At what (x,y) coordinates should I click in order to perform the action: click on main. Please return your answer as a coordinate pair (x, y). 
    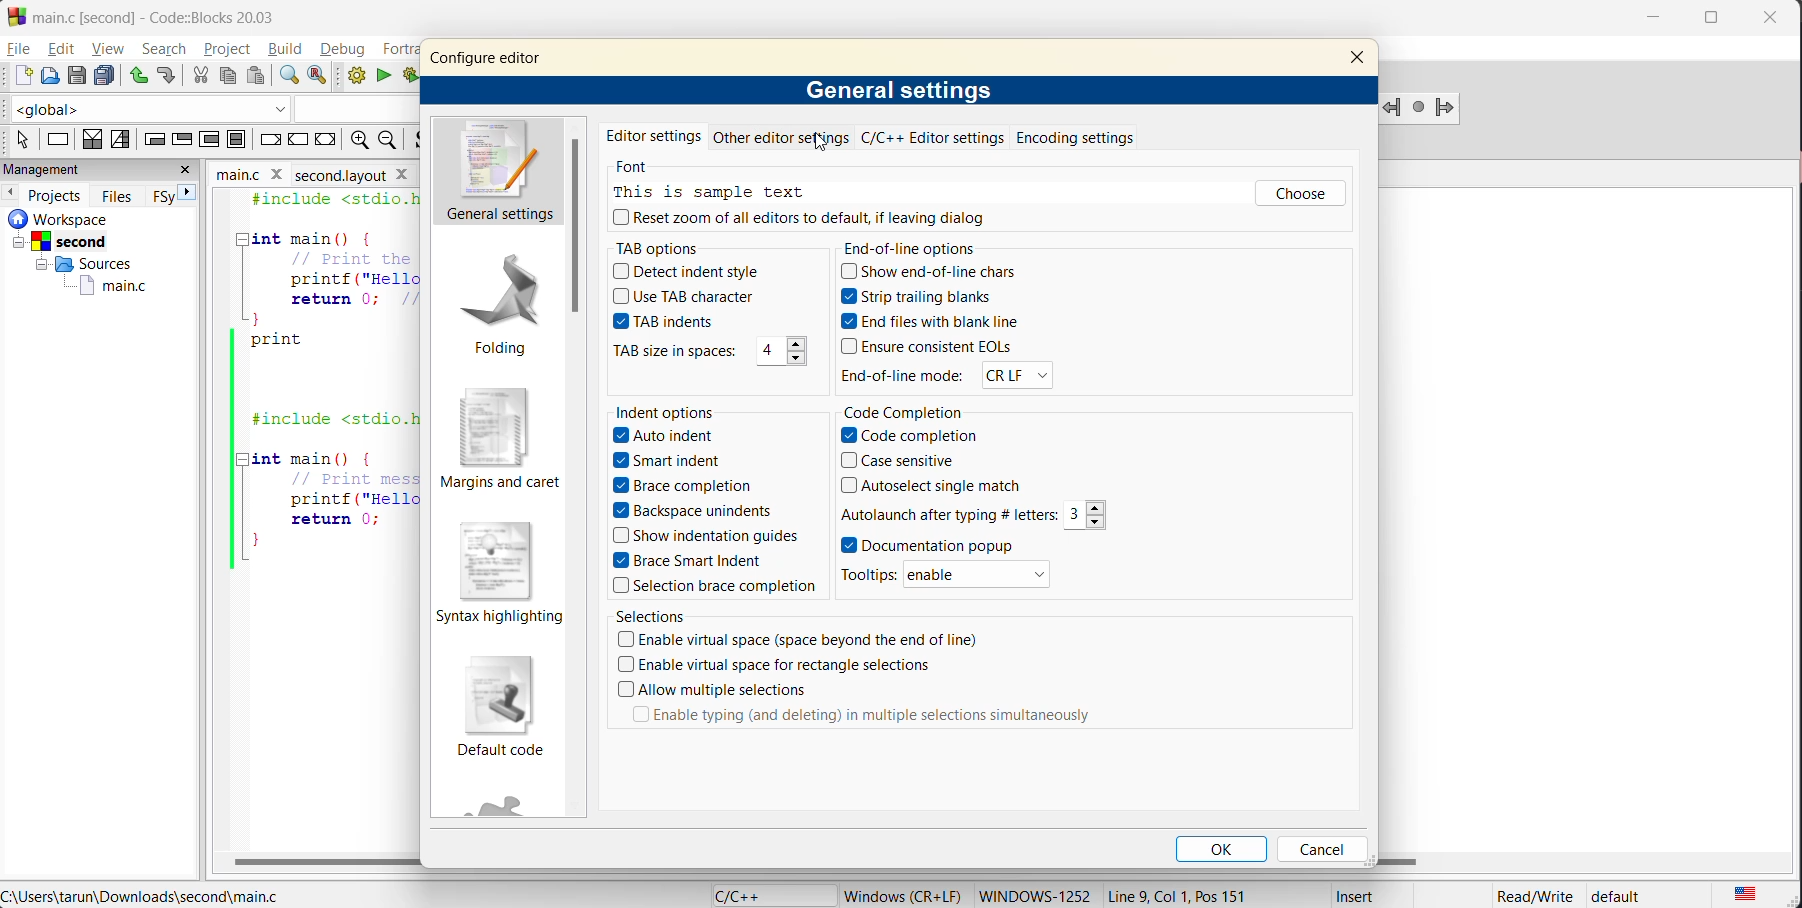
    Looking at the image, I should click on (233, 173).